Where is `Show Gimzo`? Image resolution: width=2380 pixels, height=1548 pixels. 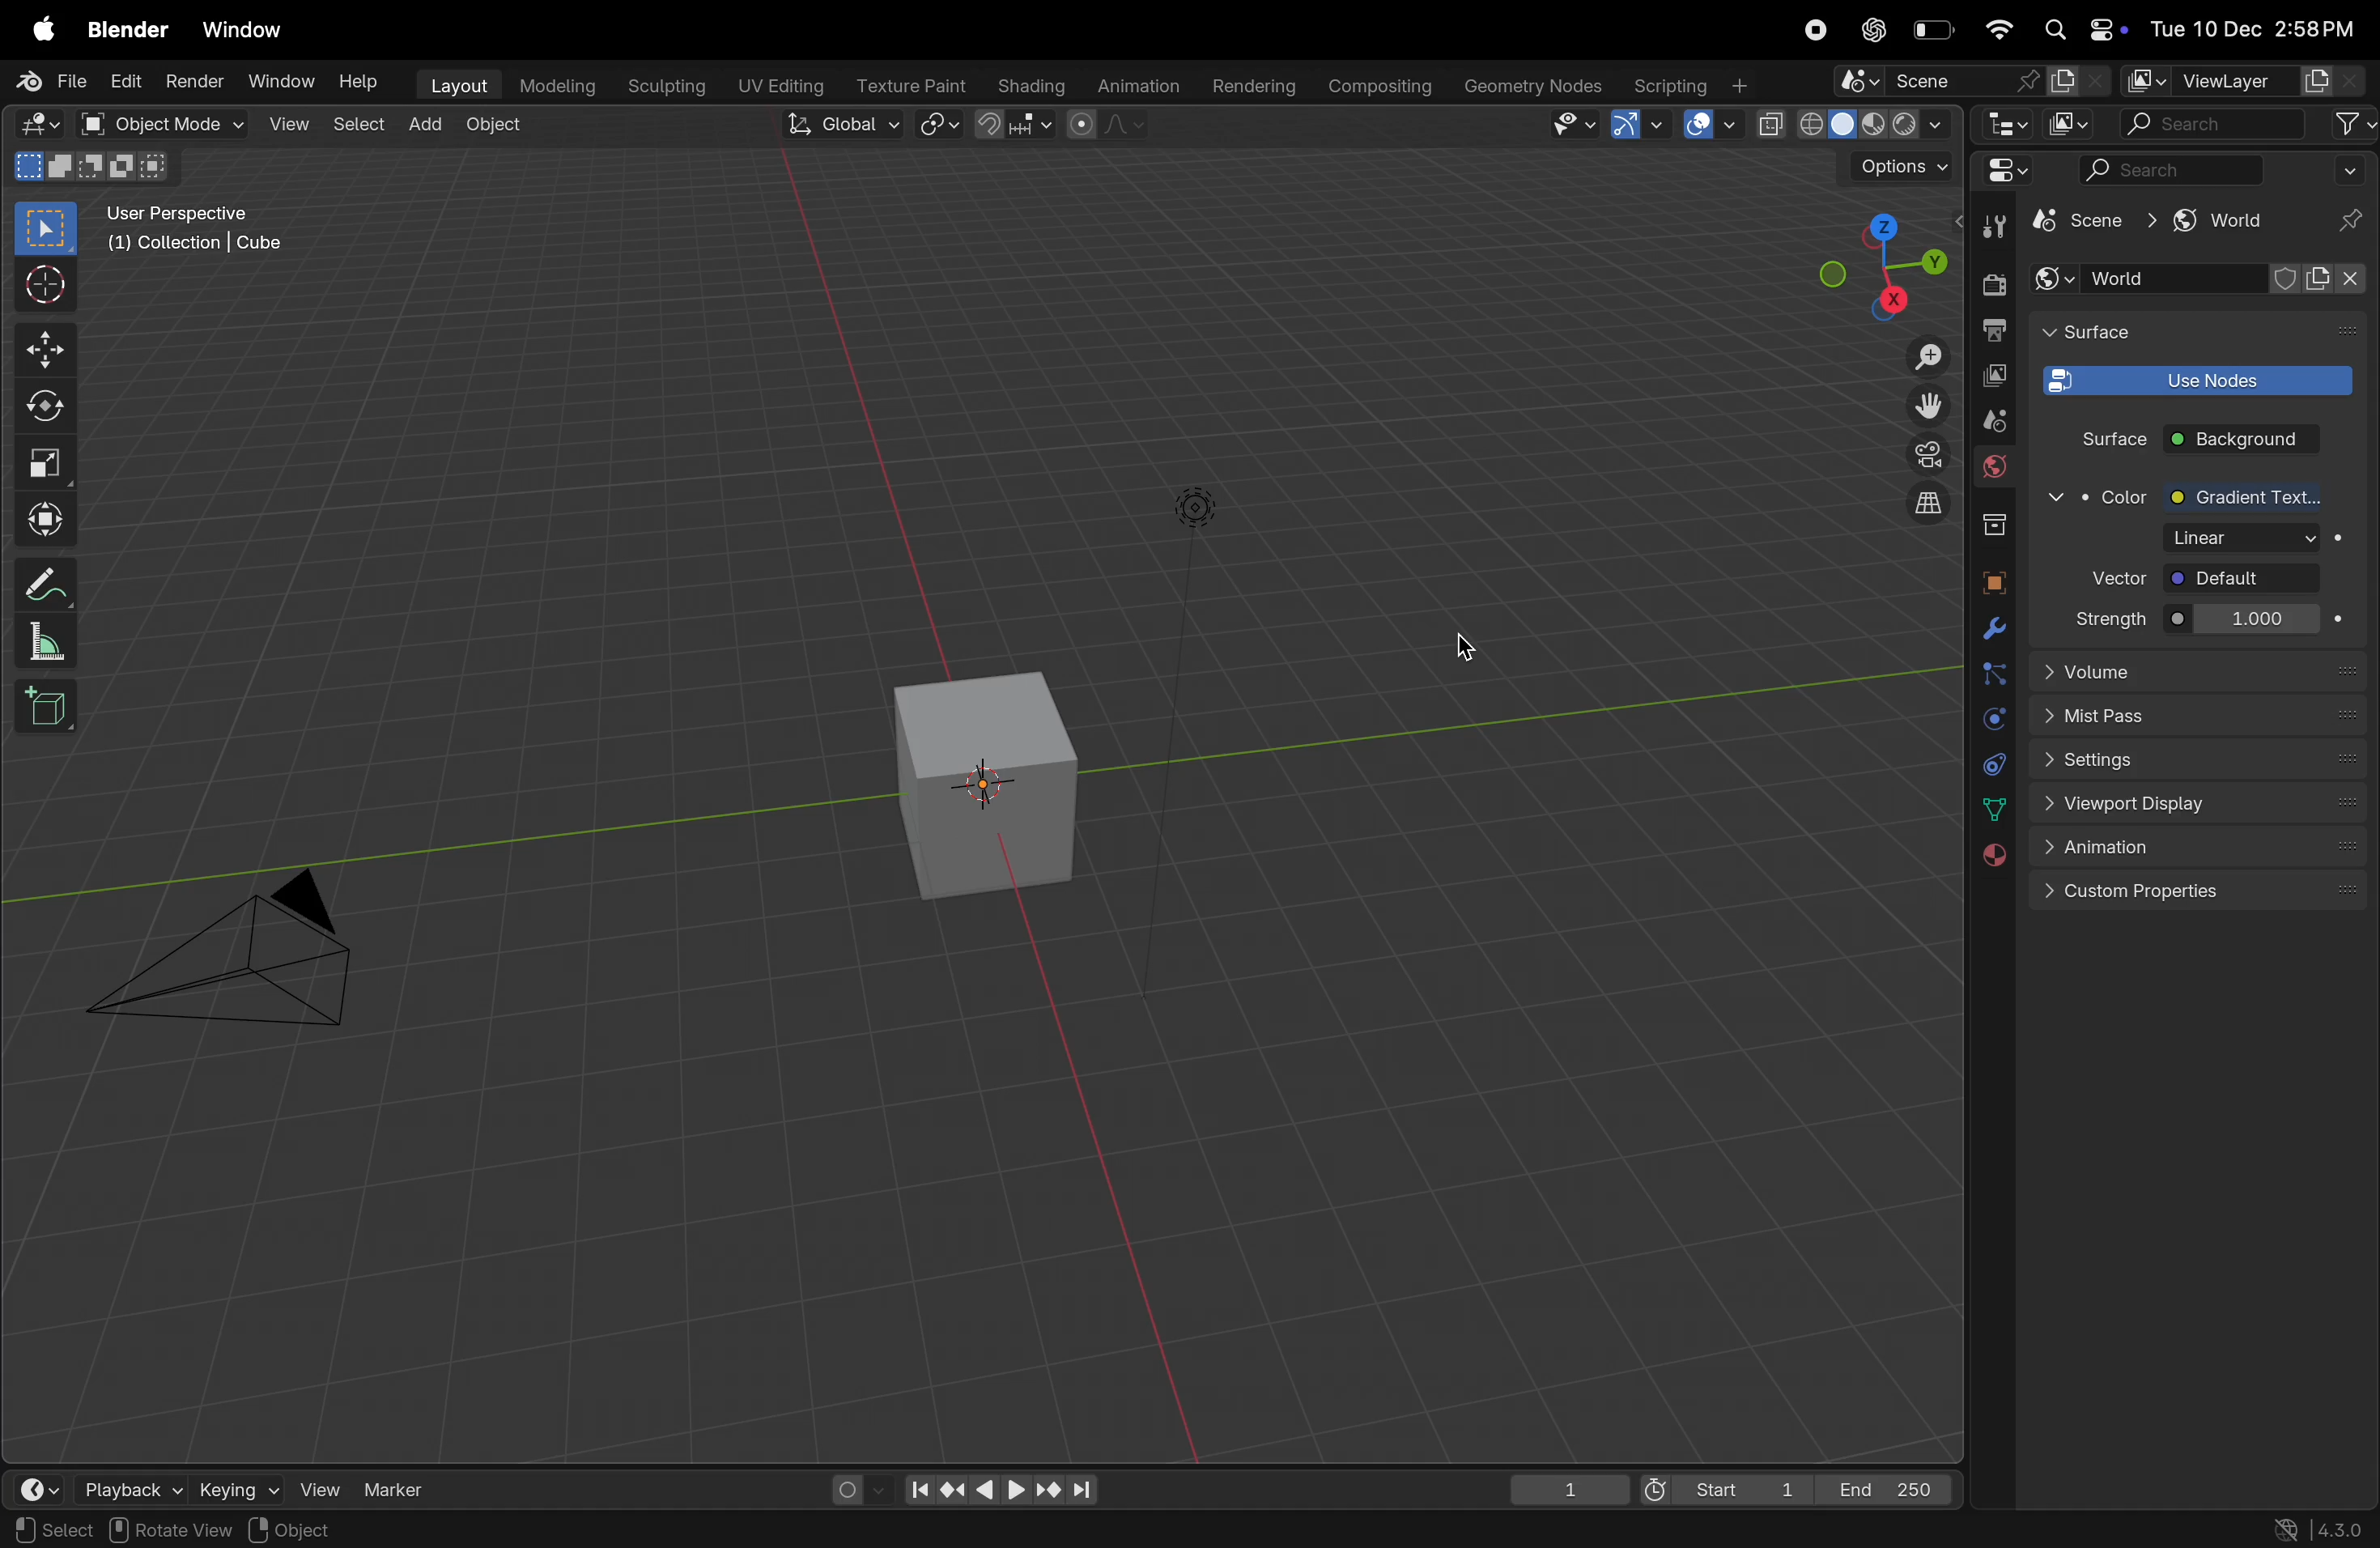 Show Gimzo is located at coordinates (1637, 127).